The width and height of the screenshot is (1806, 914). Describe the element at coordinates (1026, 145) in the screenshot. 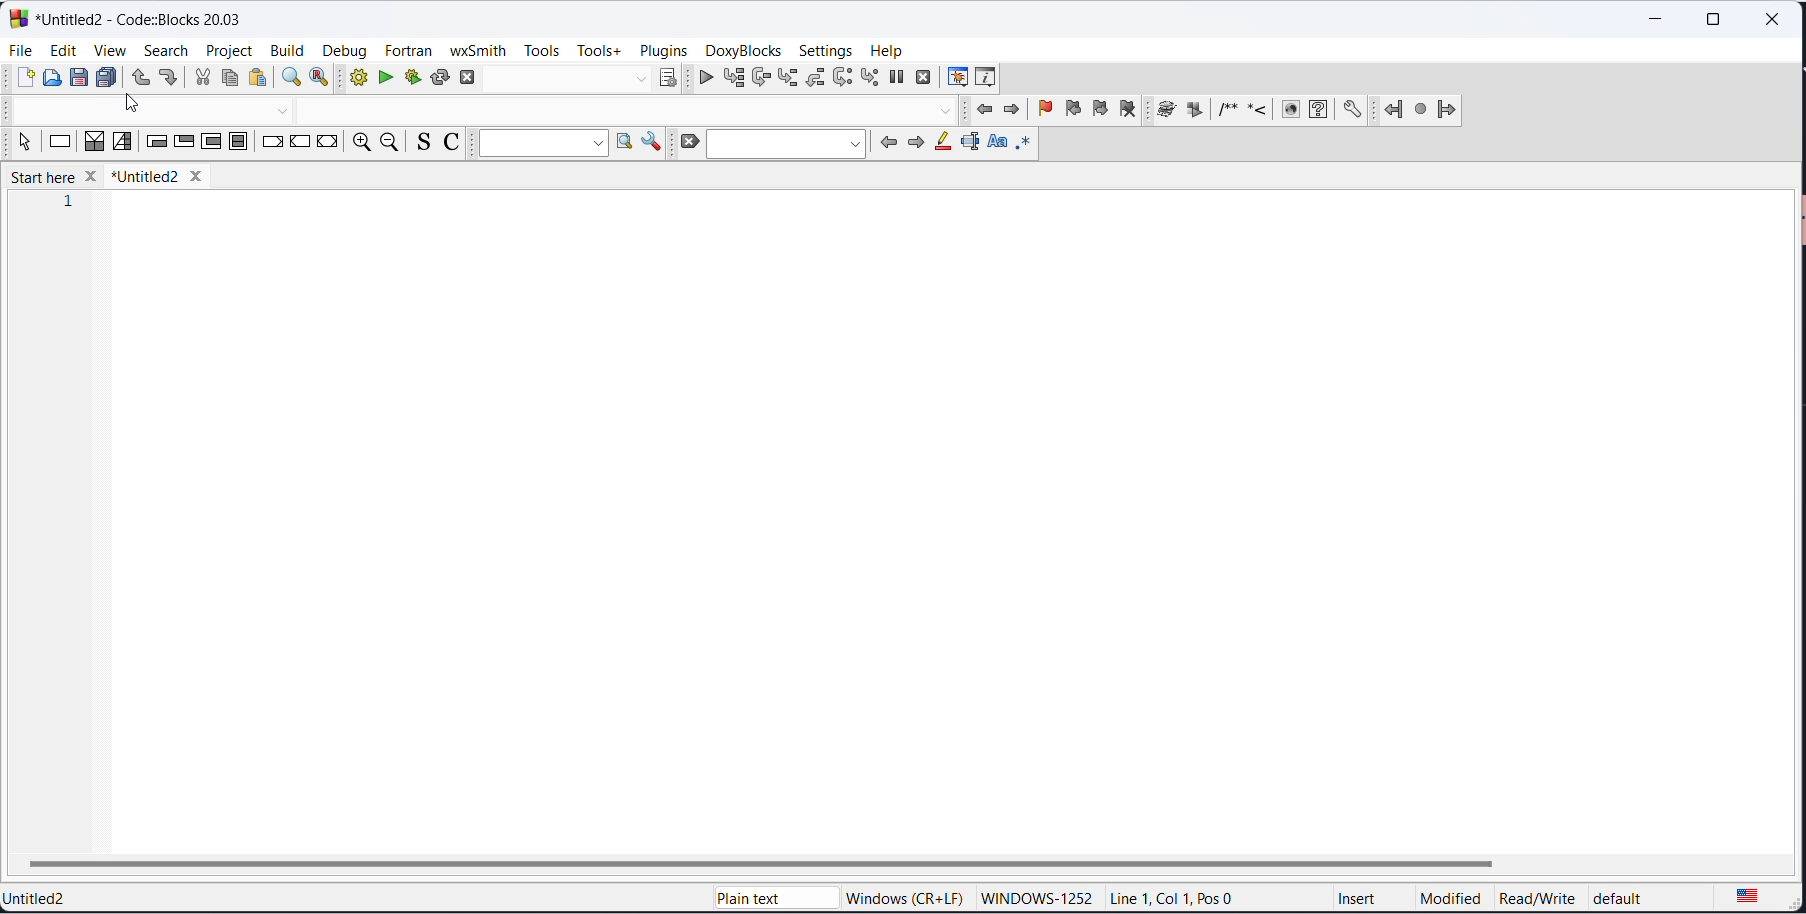

I see `regex` at that location.